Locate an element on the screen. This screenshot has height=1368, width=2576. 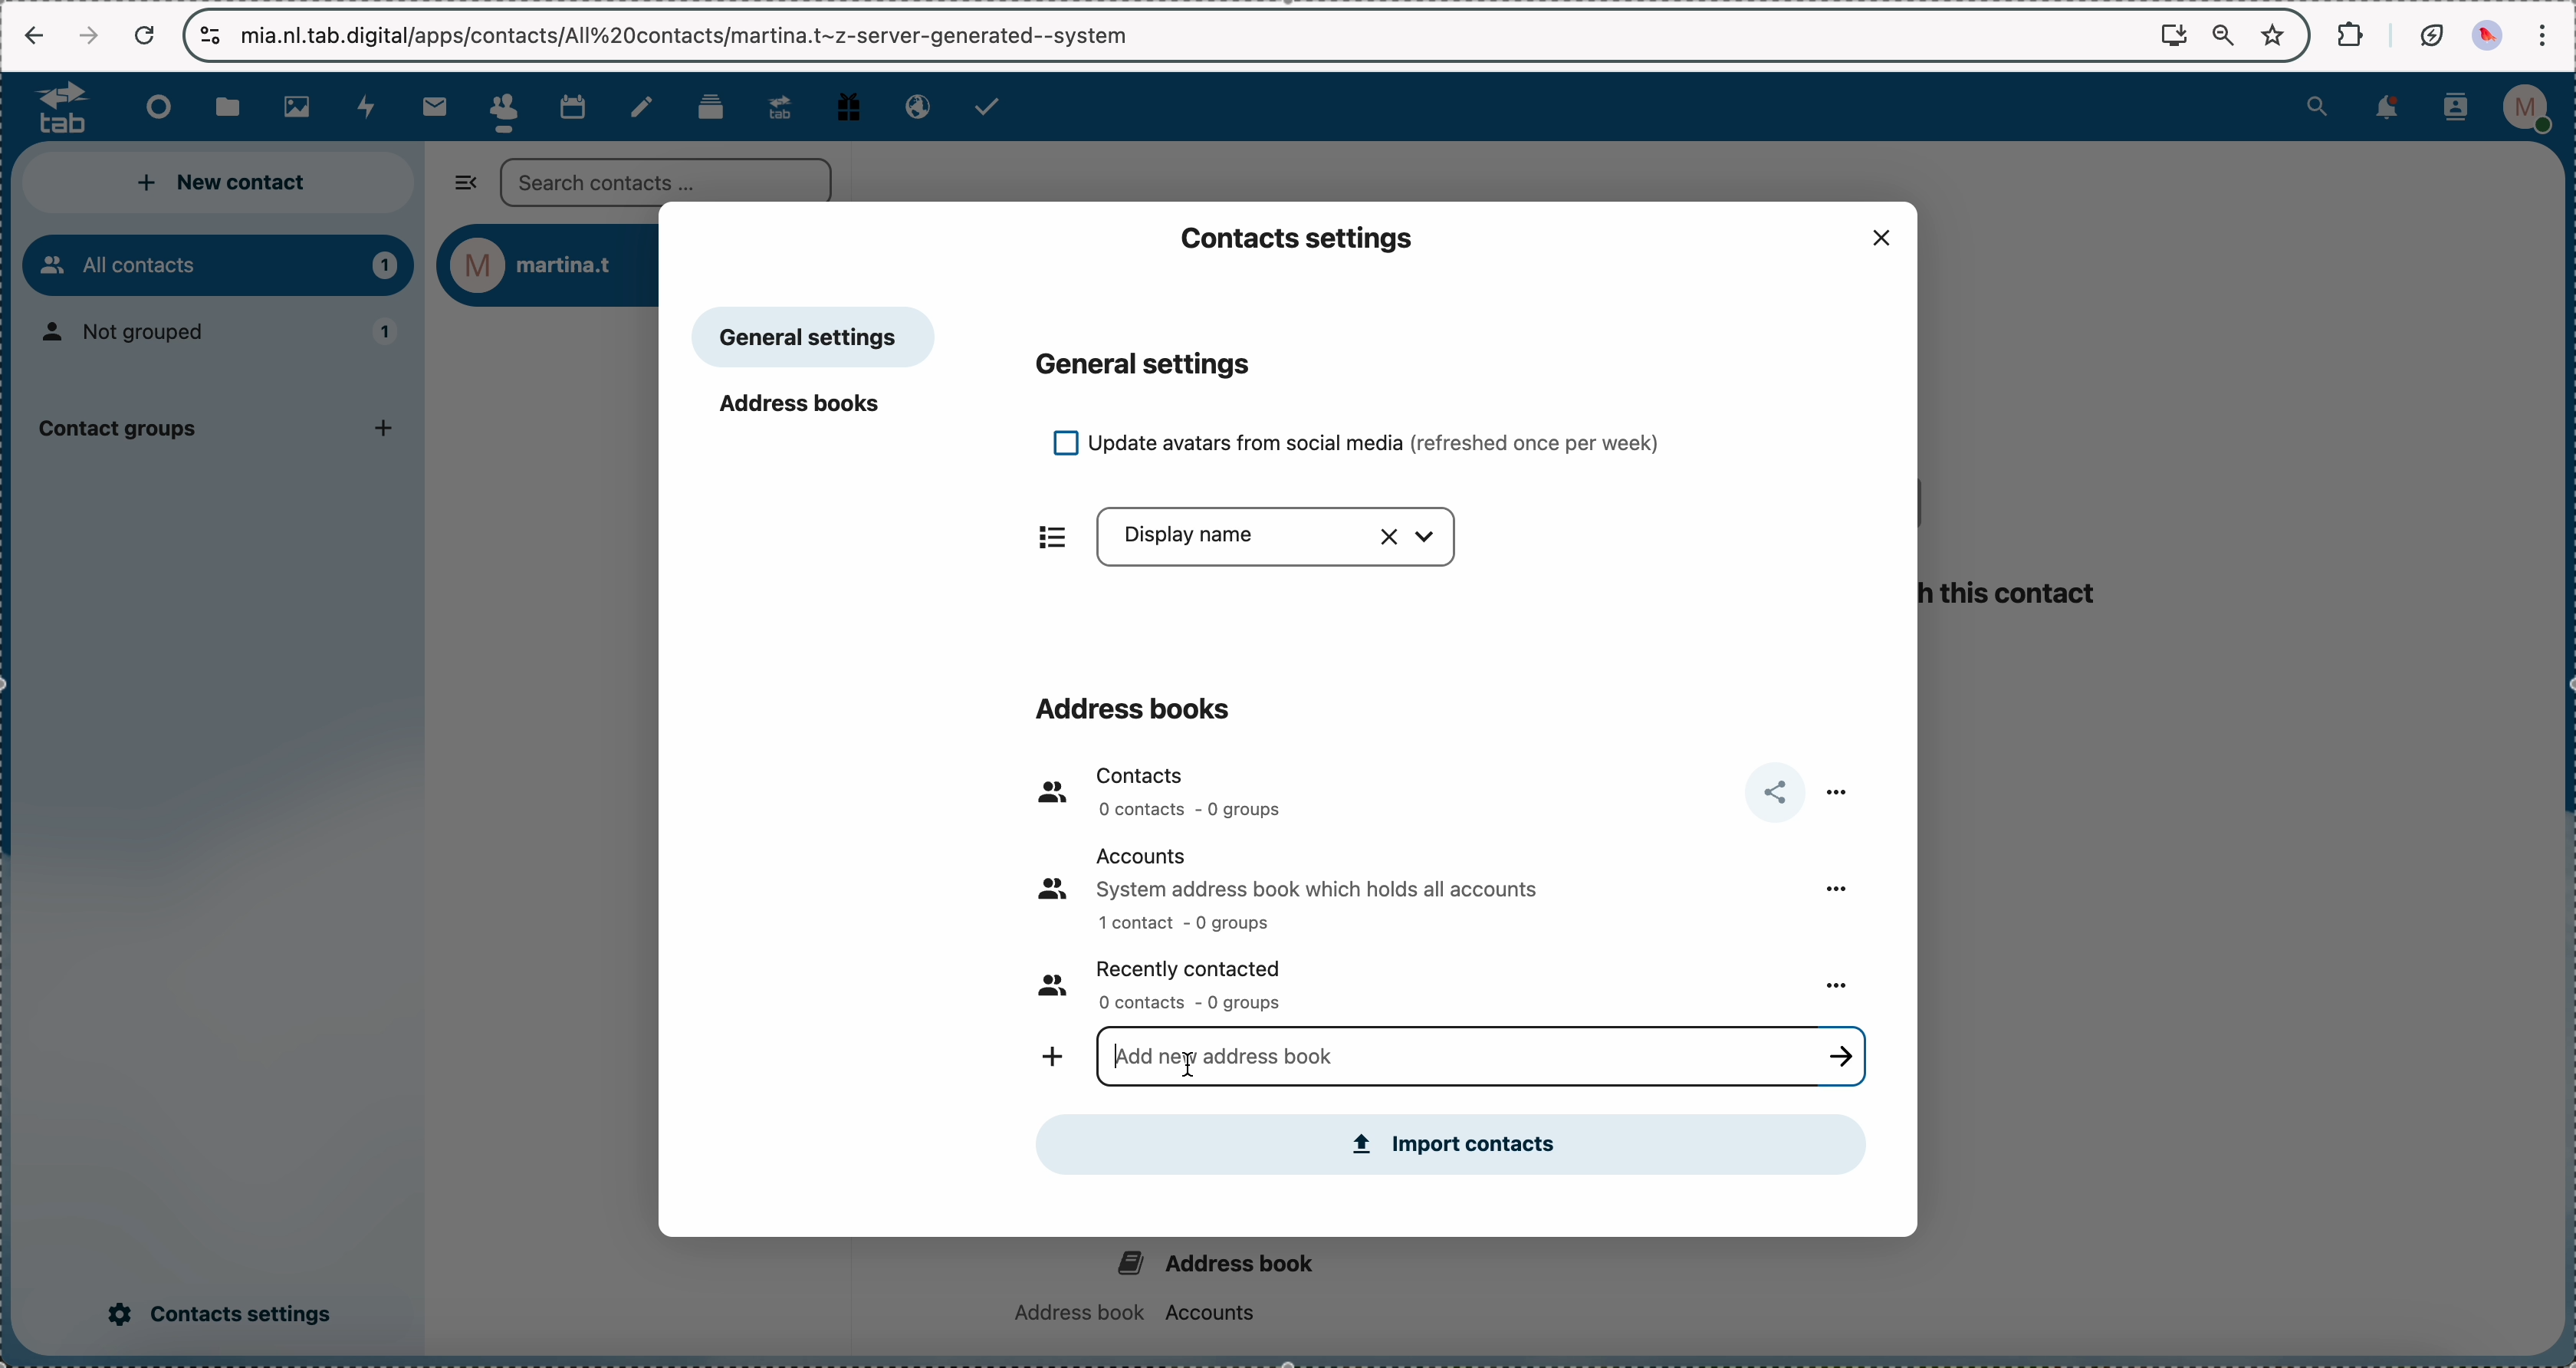
profile is located at coordinates (2526, 108).